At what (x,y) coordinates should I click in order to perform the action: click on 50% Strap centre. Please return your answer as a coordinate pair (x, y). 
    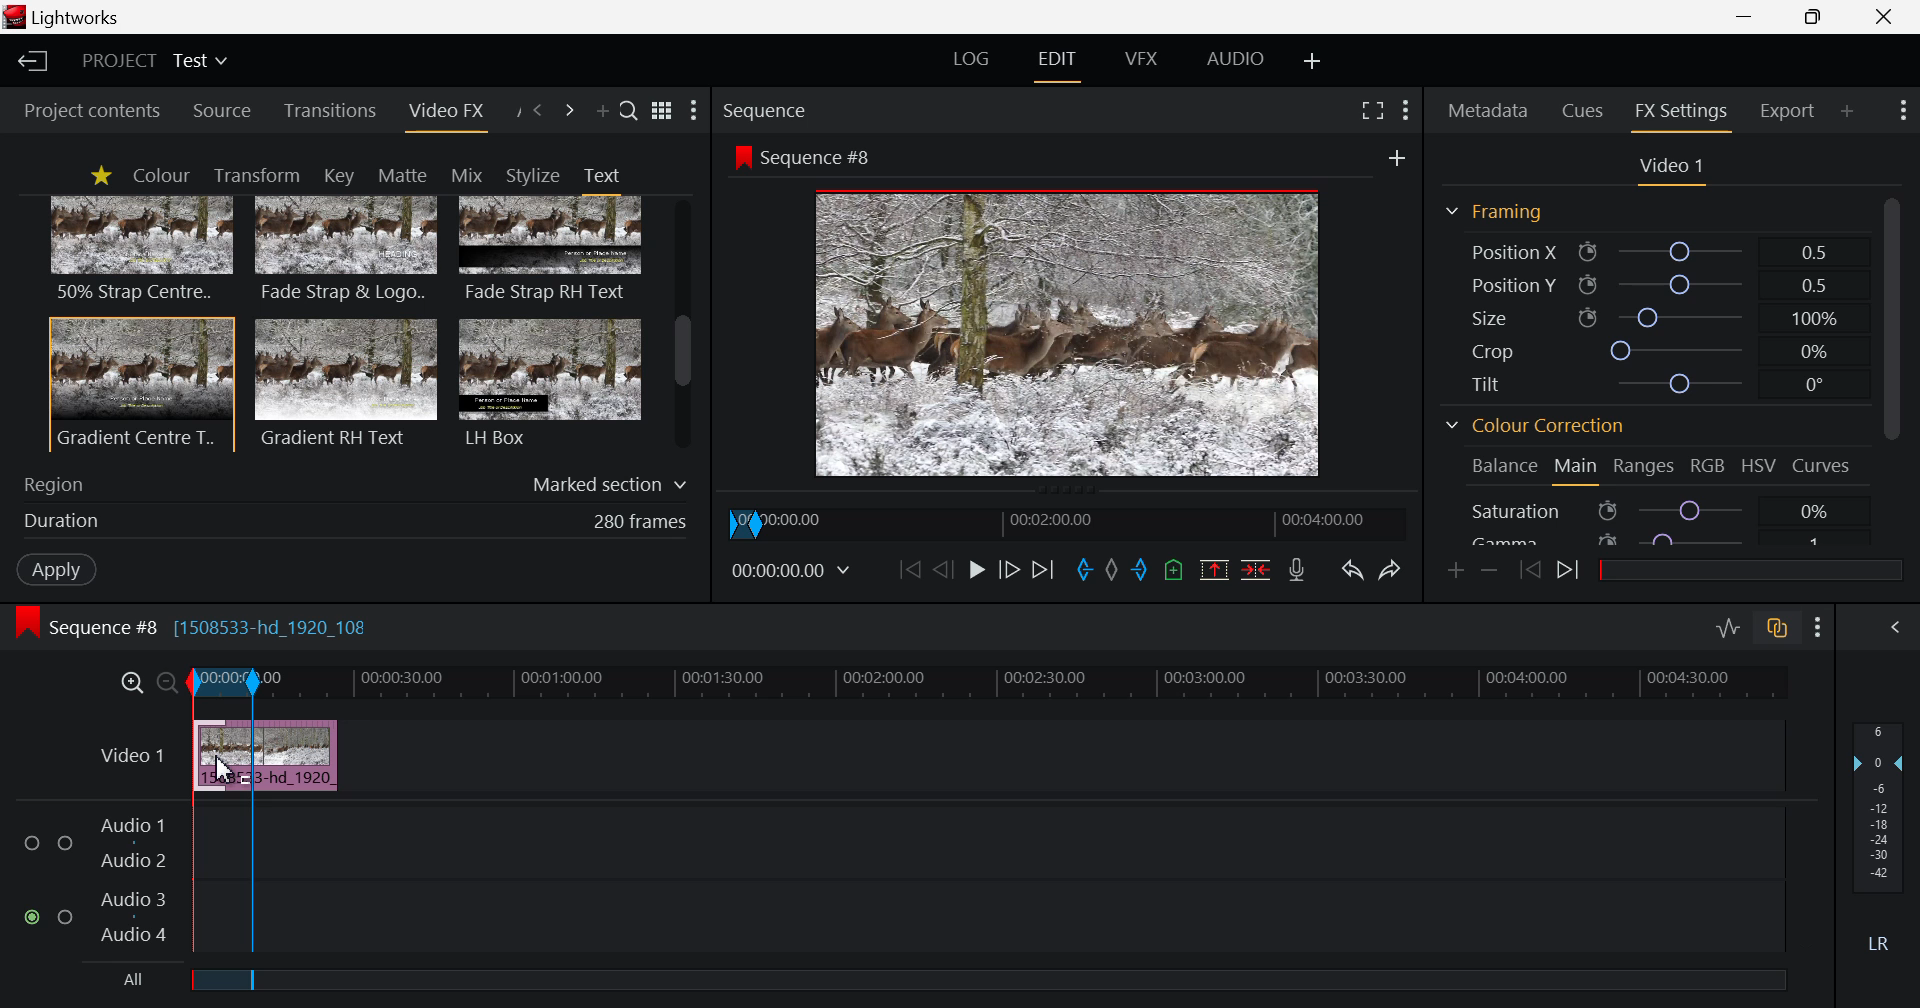
    Looking at the image, I should click on (143, 248).